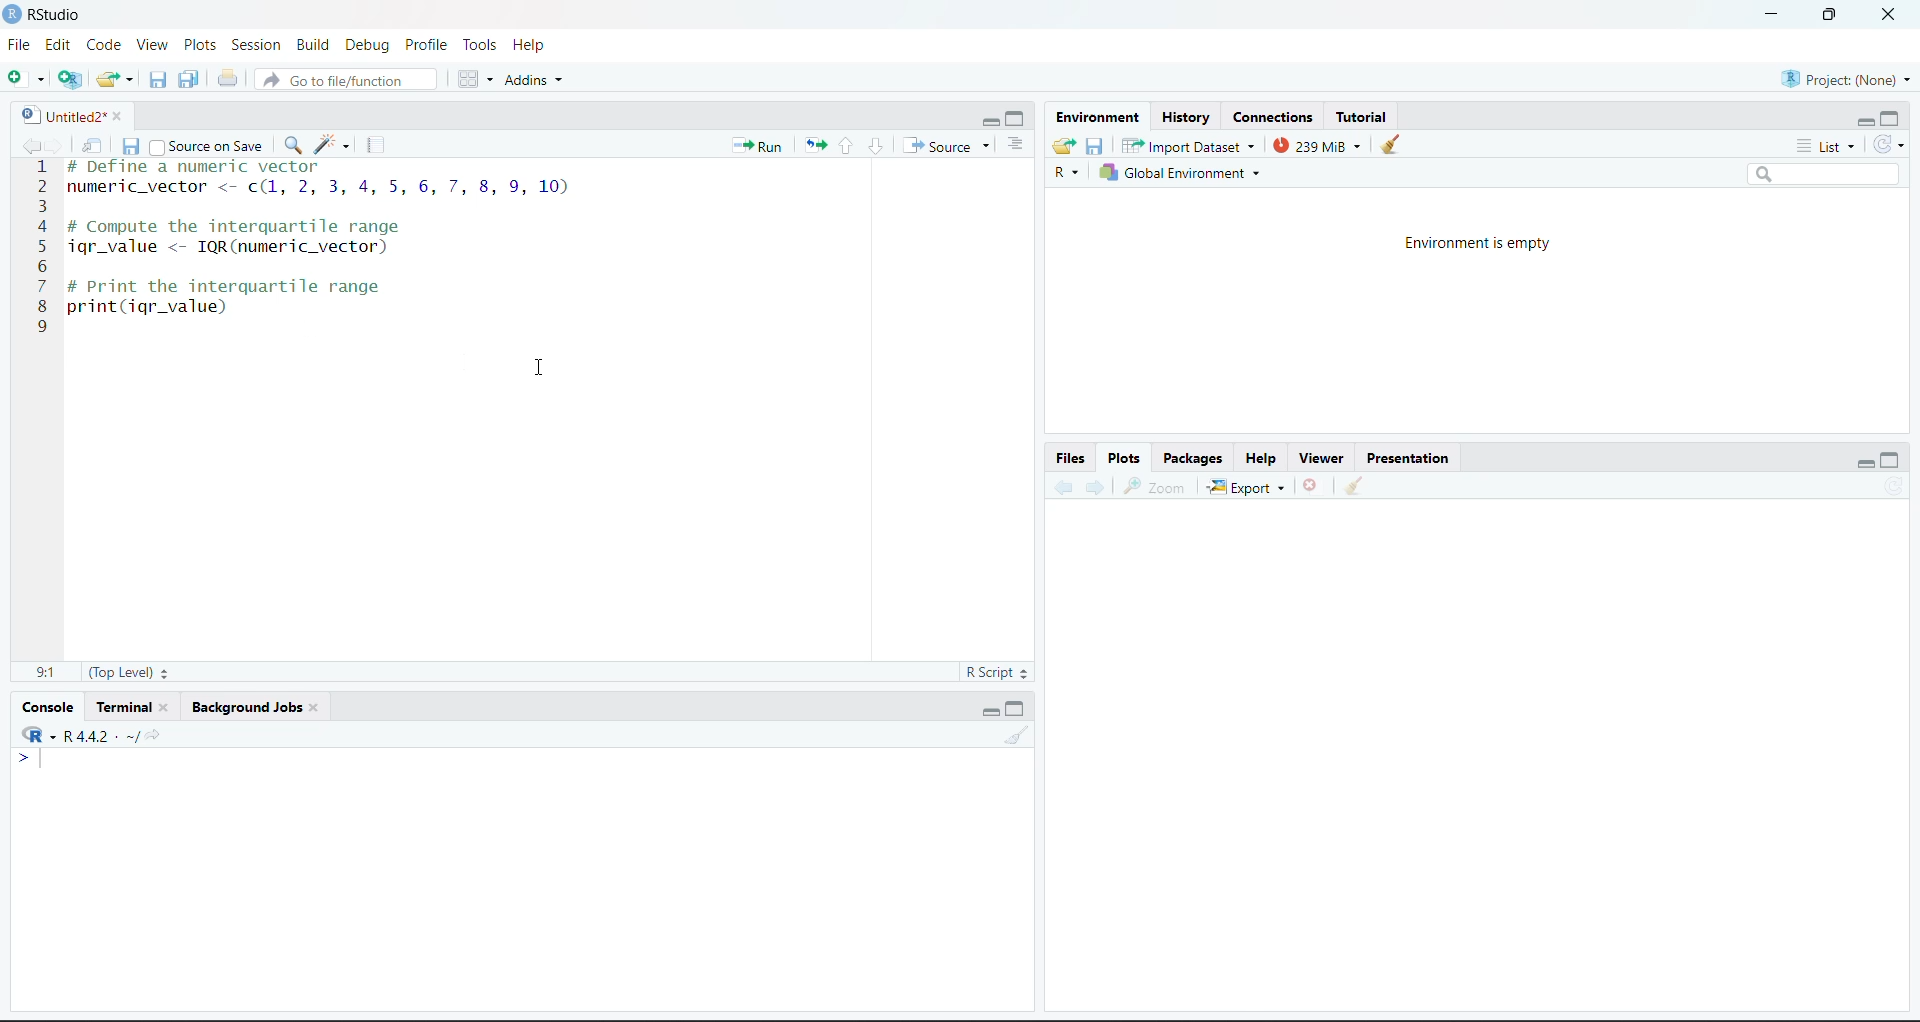  What do you see at coordinates (39, 253) in the screenshot?
I see `123456789` at bounding box center [39, 253].